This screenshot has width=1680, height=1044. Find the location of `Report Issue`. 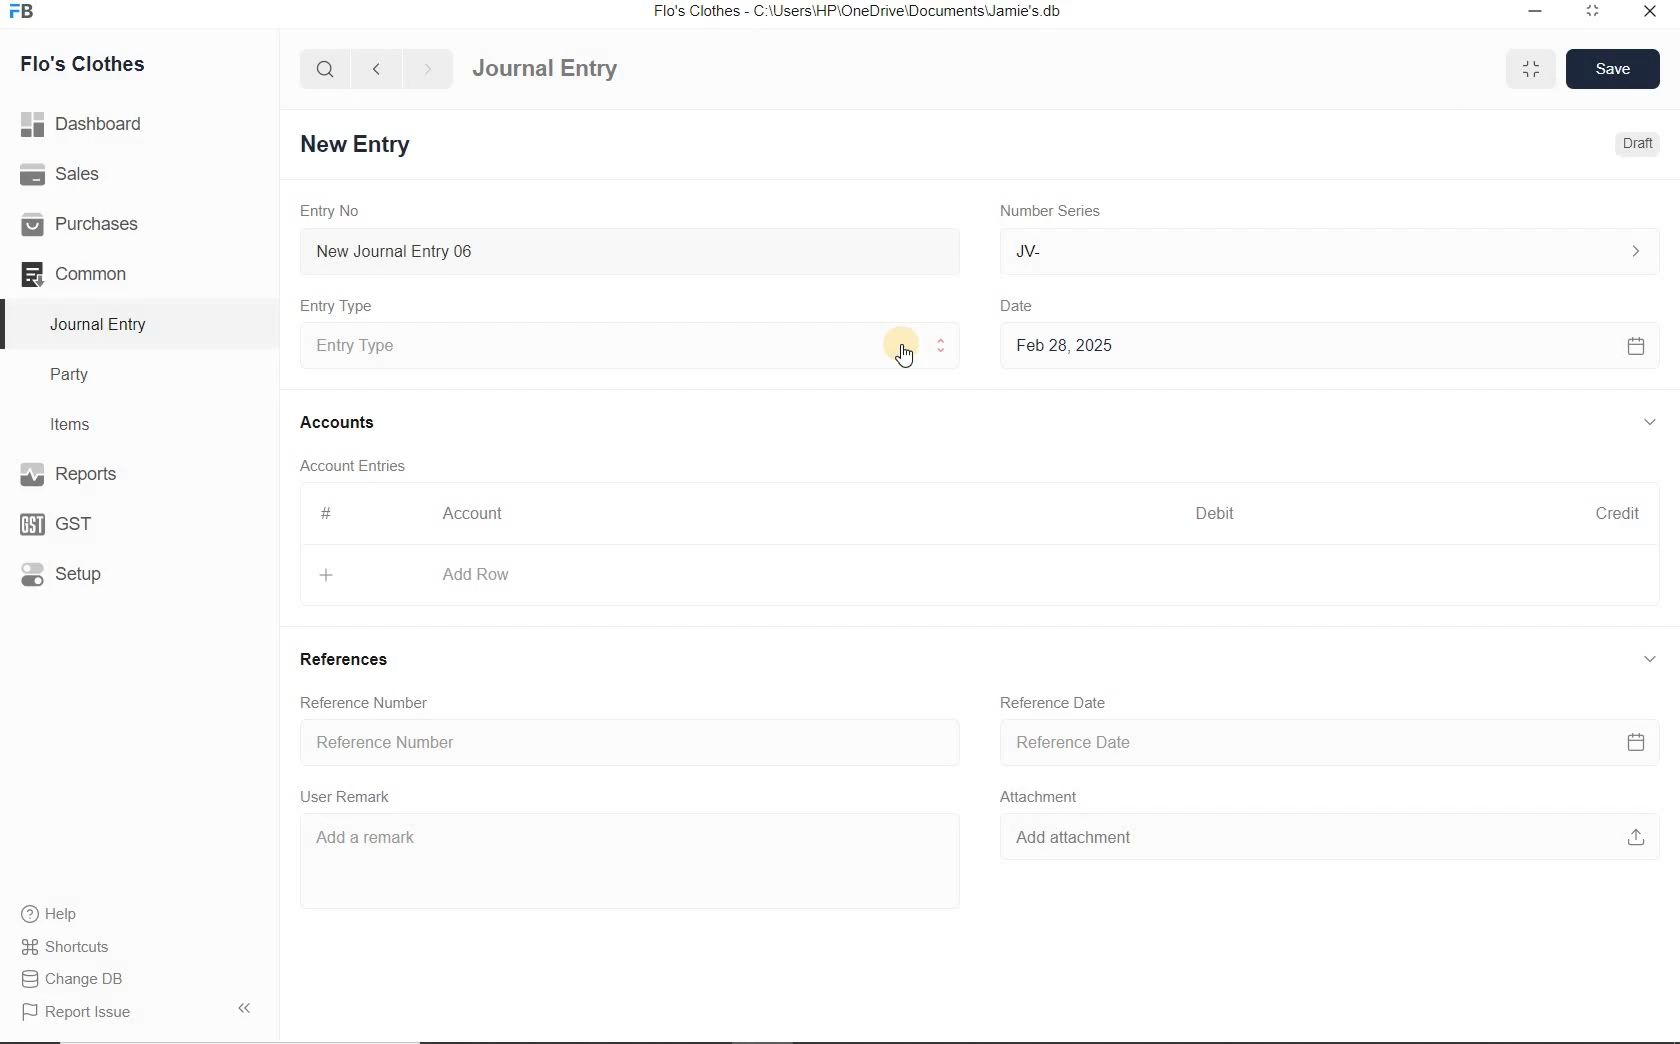

Report Issue is located at coordinates (76, 1012).